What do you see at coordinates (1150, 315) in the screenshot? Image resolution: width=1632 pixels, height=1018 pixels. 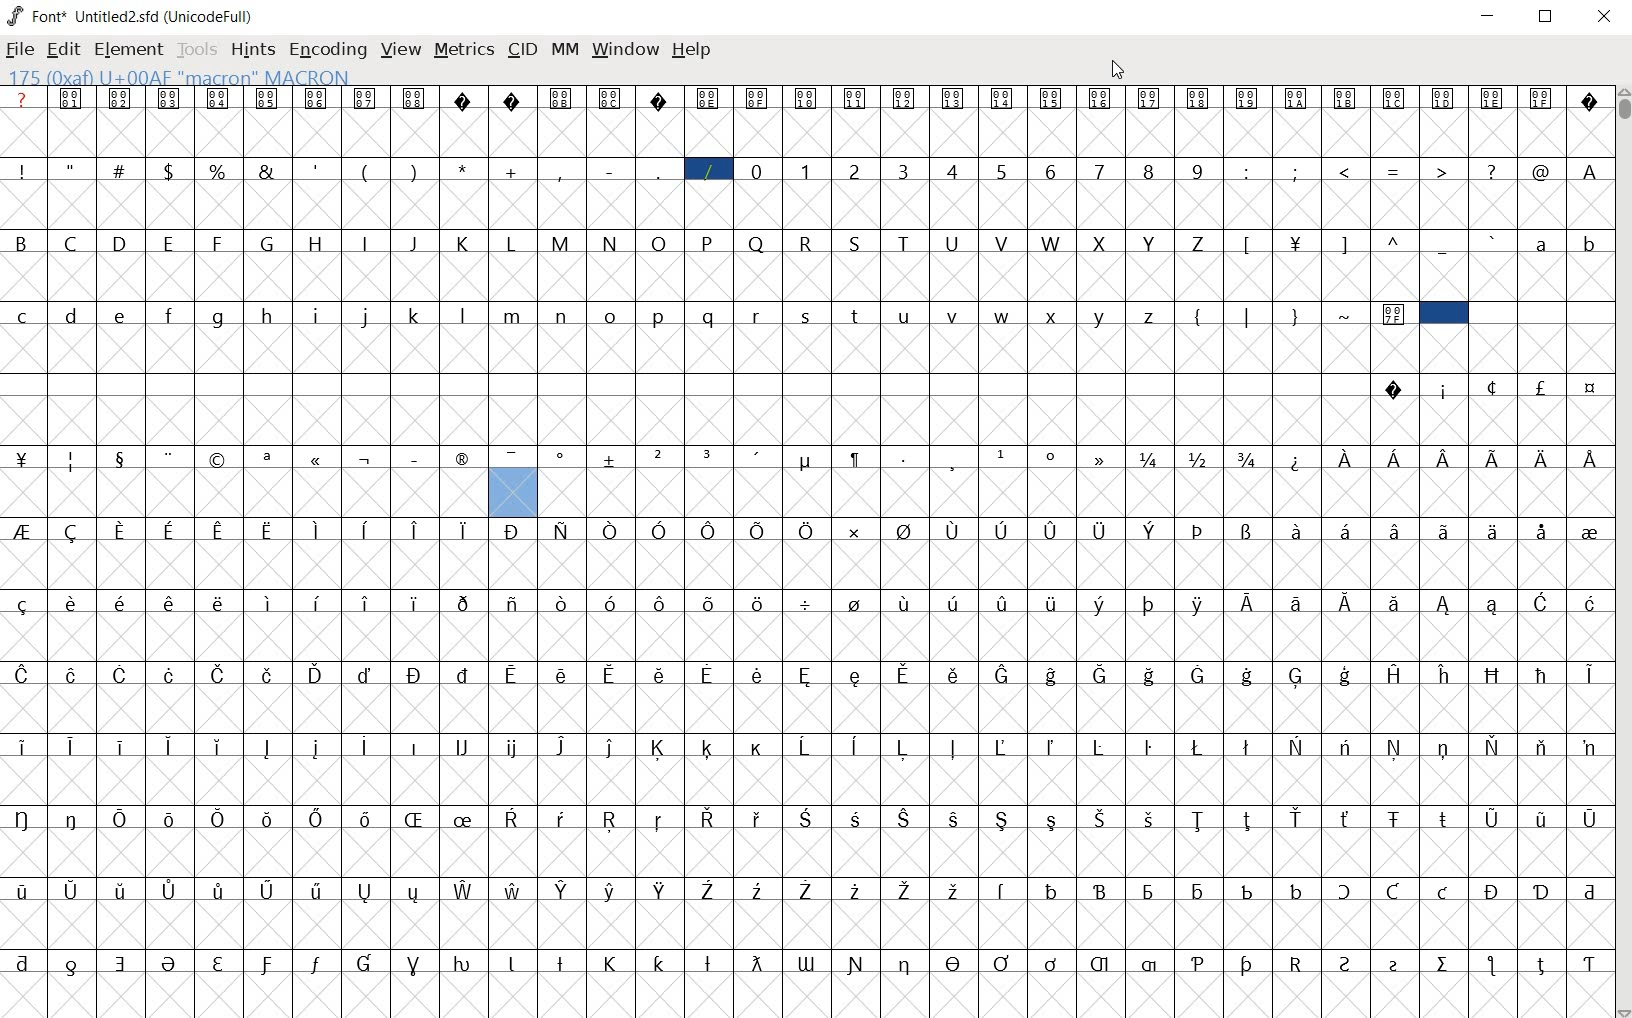 I see `z` at bounding box center [1150, 315].